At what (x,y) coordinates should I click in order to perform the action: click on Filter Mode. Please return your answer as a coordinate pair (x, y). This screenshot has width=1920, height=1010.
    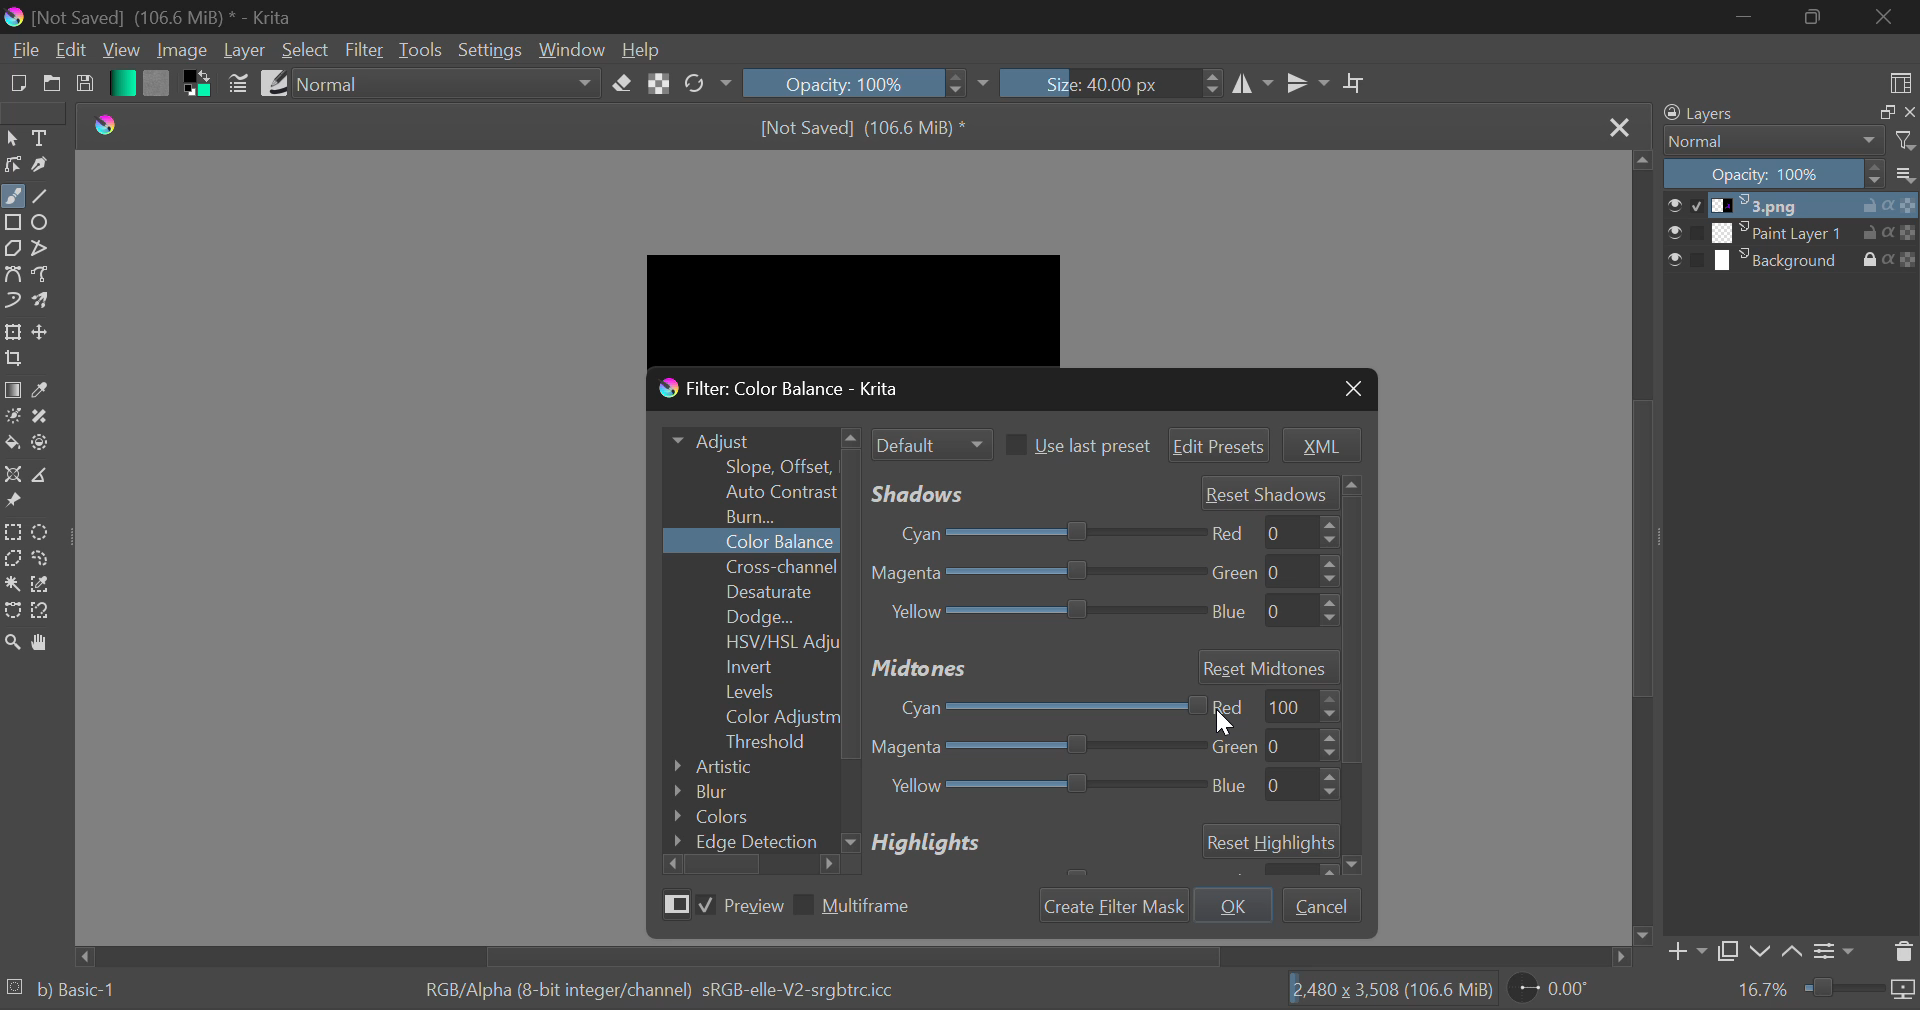
    Looking at the image, I should click on (929, 441).